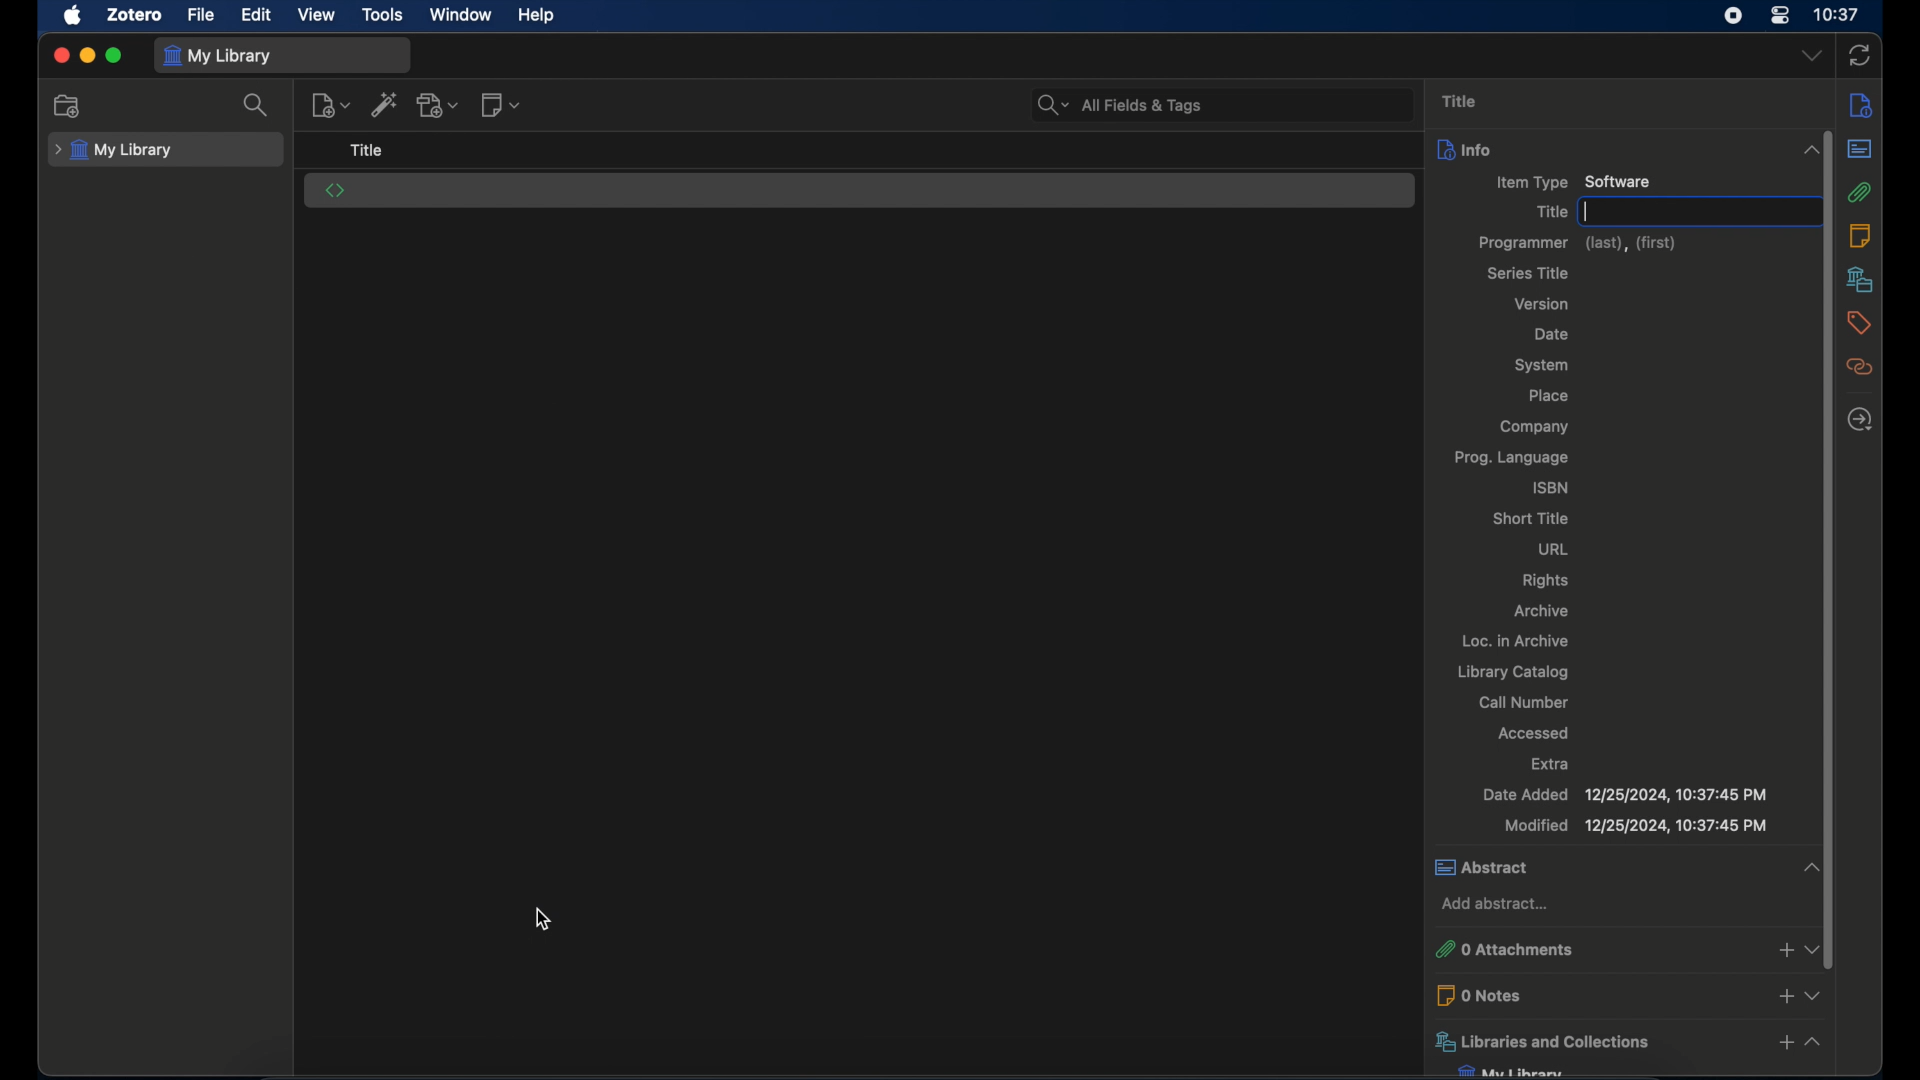 Image resolution: width=1920 pixels, height=1080 pixels. What do you see at coordinates (1535, 732) in the screenshot?
I see `accessed` at bounding box center [1535, 732].